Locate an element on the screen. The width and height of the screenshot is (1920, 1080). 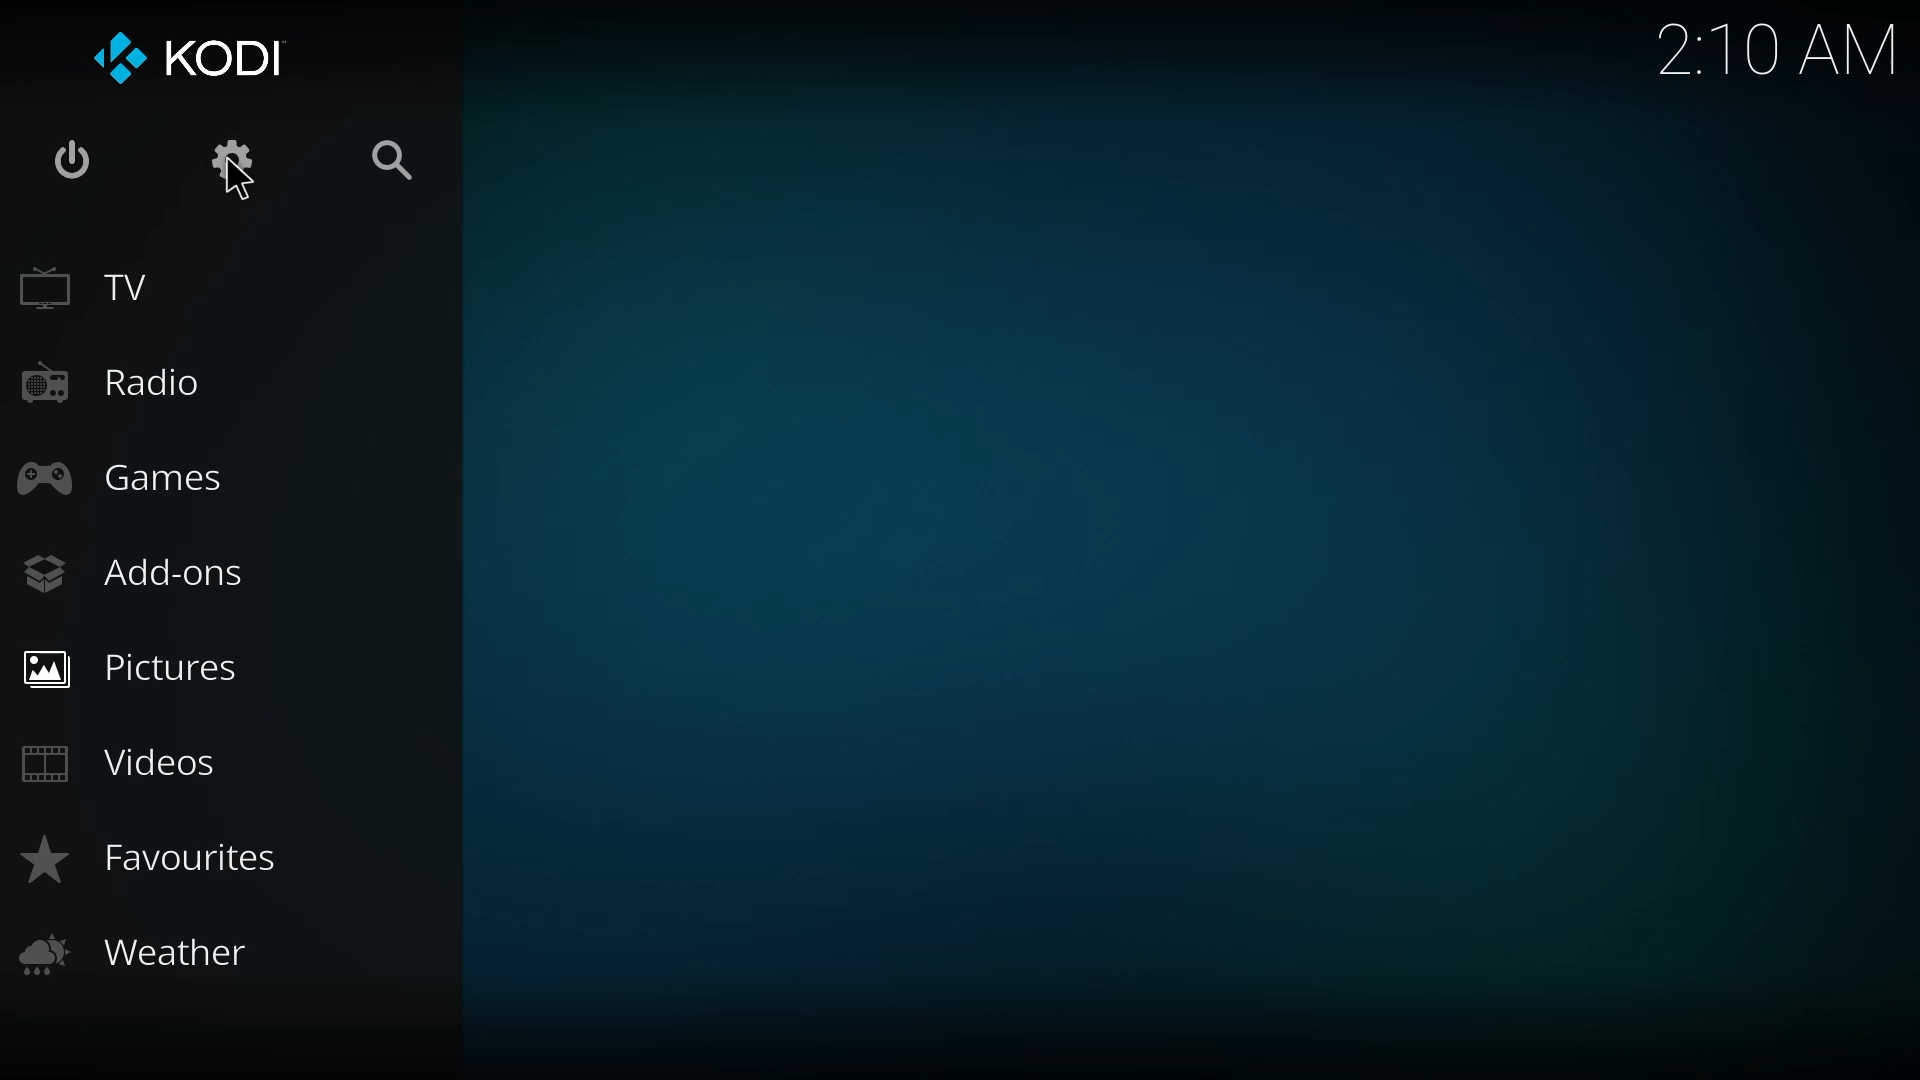
radio is located at coordinates (122, 380).